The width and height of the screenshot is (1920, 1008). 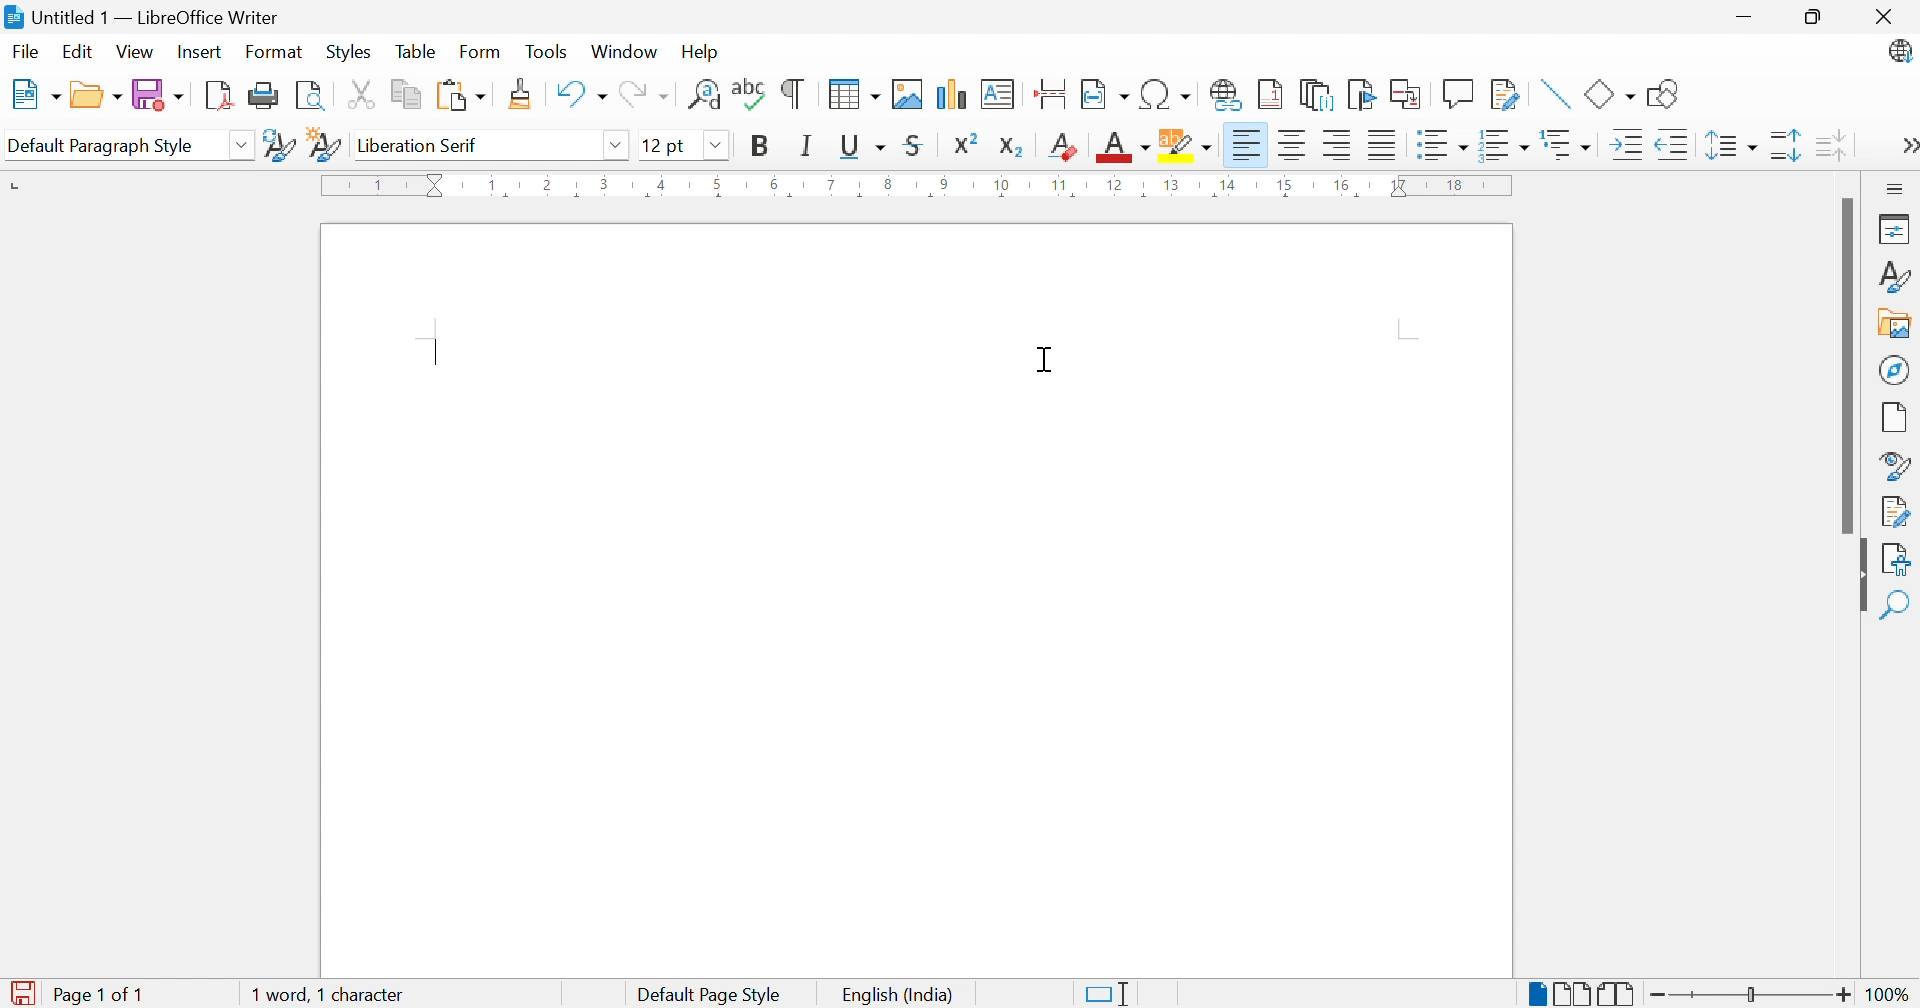 What do you see at coordinates (1897, 228) in the screenshot?
I see `Properties` at bounding box center [1897, 228].